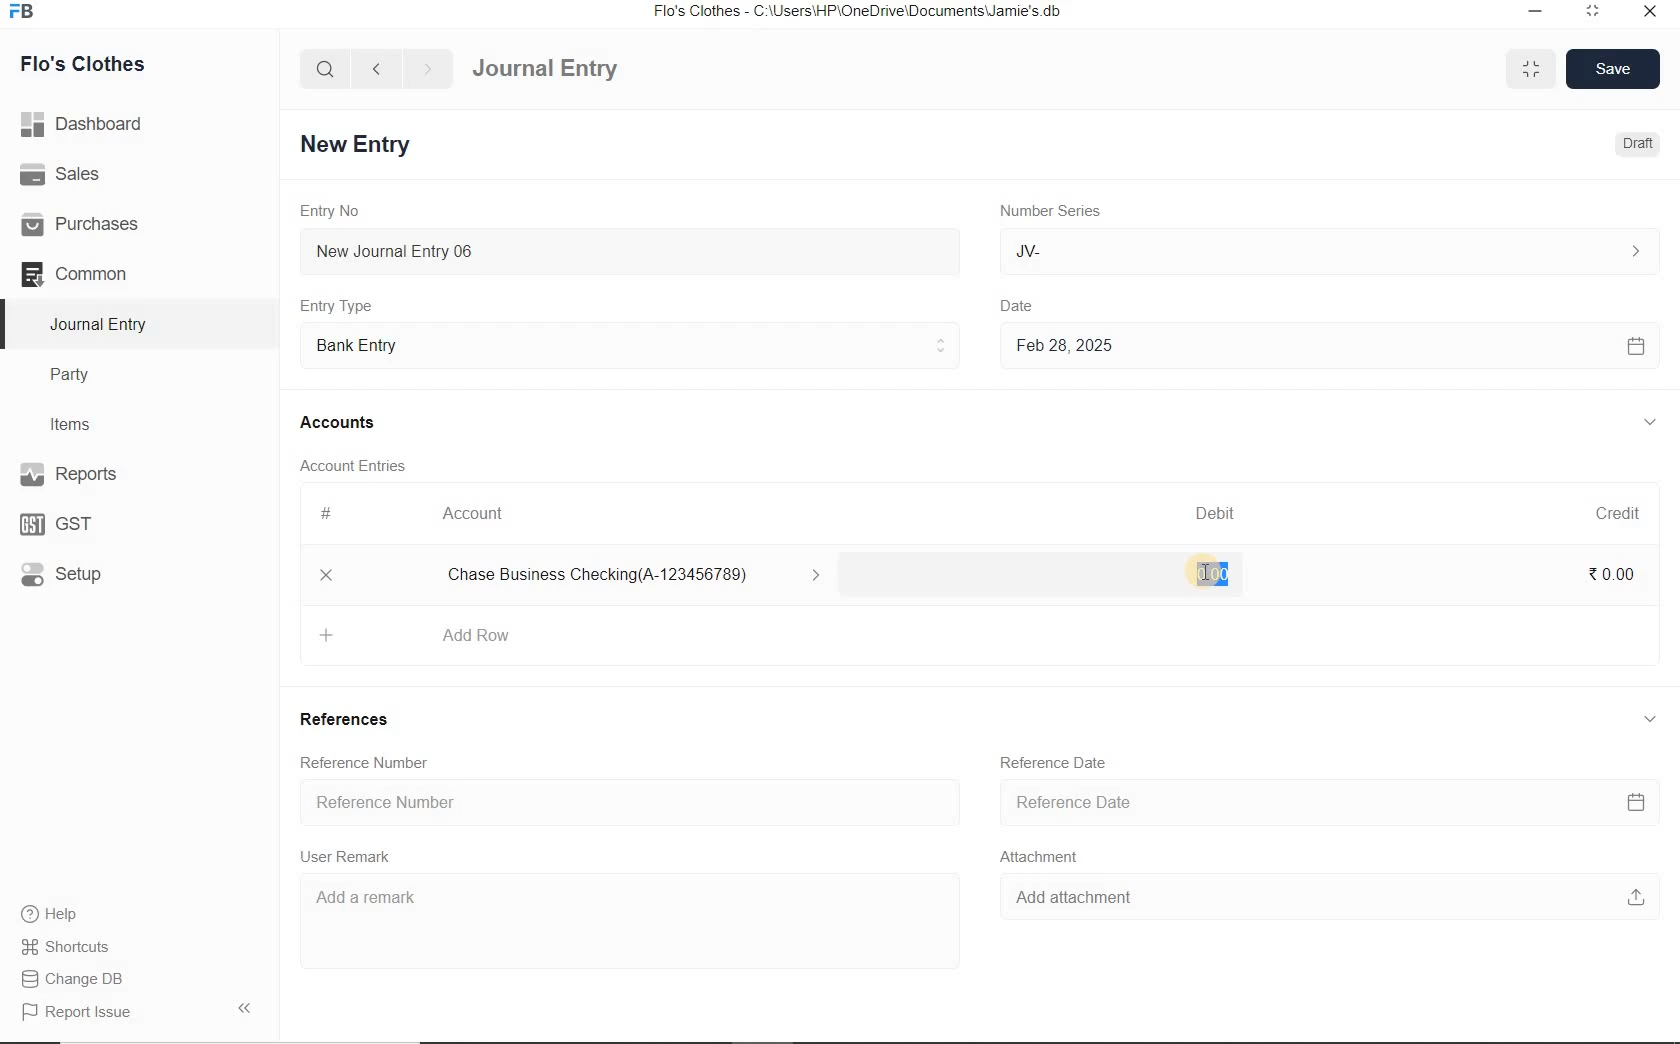 This screenshot has height=1044, width=1680. What do you see at coordinates (50, 914) in the screenshot?
I see `help` at bounding box center [50, 914].